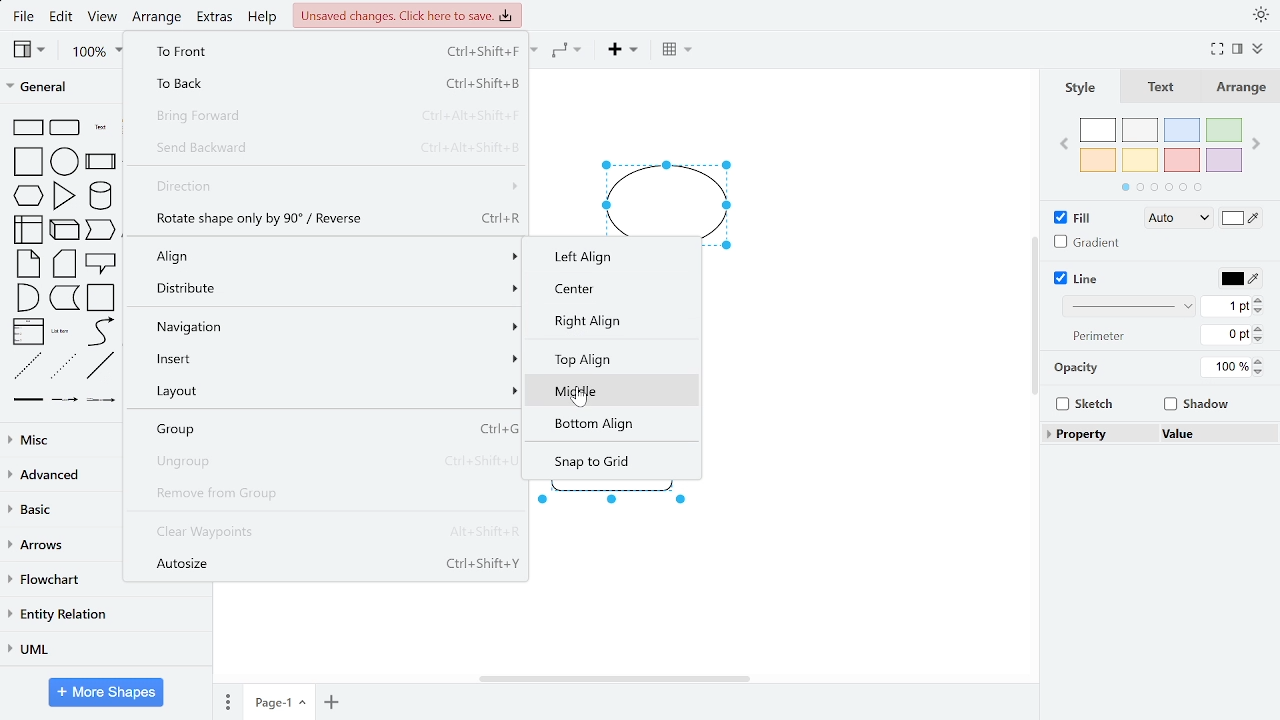 The width and height of the screenshot is (1280, 720). Describe the element at coordinates (1087, 404) in the screenshot. I see `Sketch` at that location.